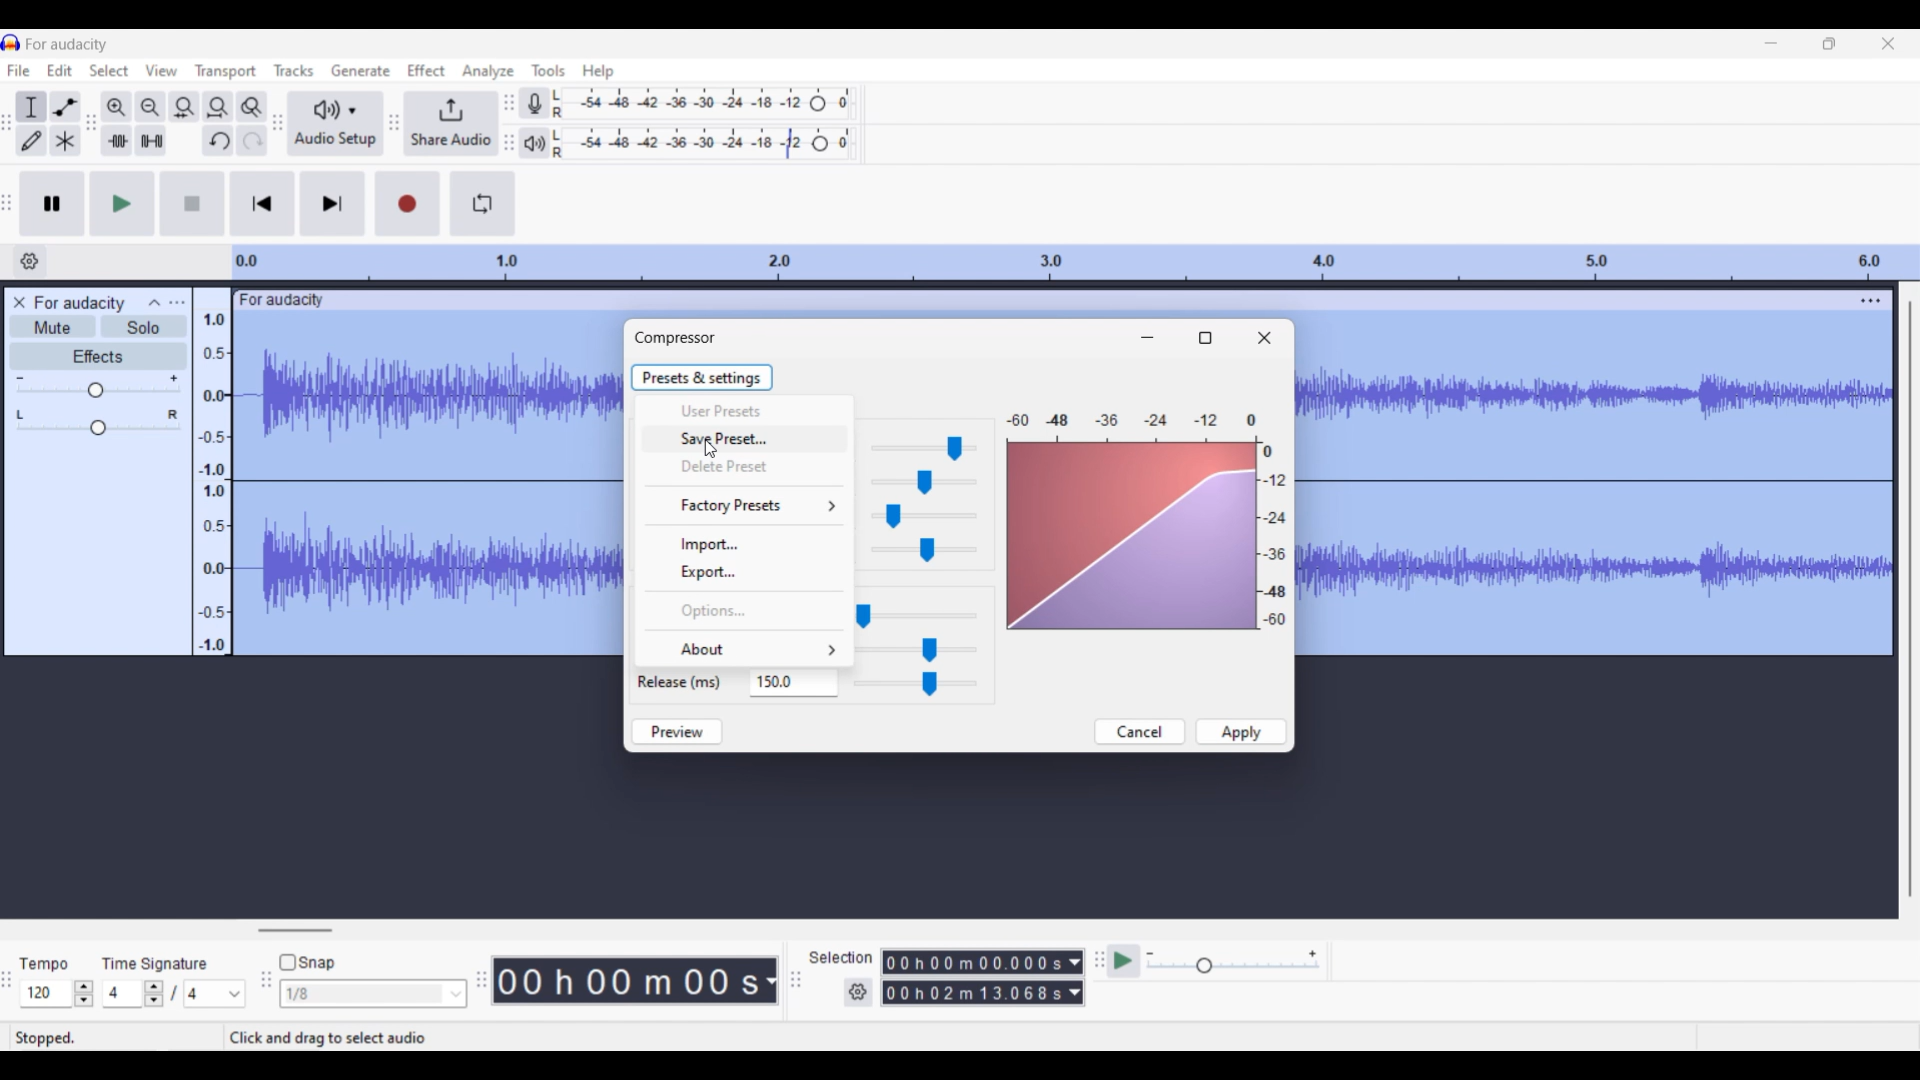 Image resolution: width=1920 pixels, height=1080 pixels. Describe the element at coordinates (156, 963) in the screenshot. I see `Time signature` at that location.